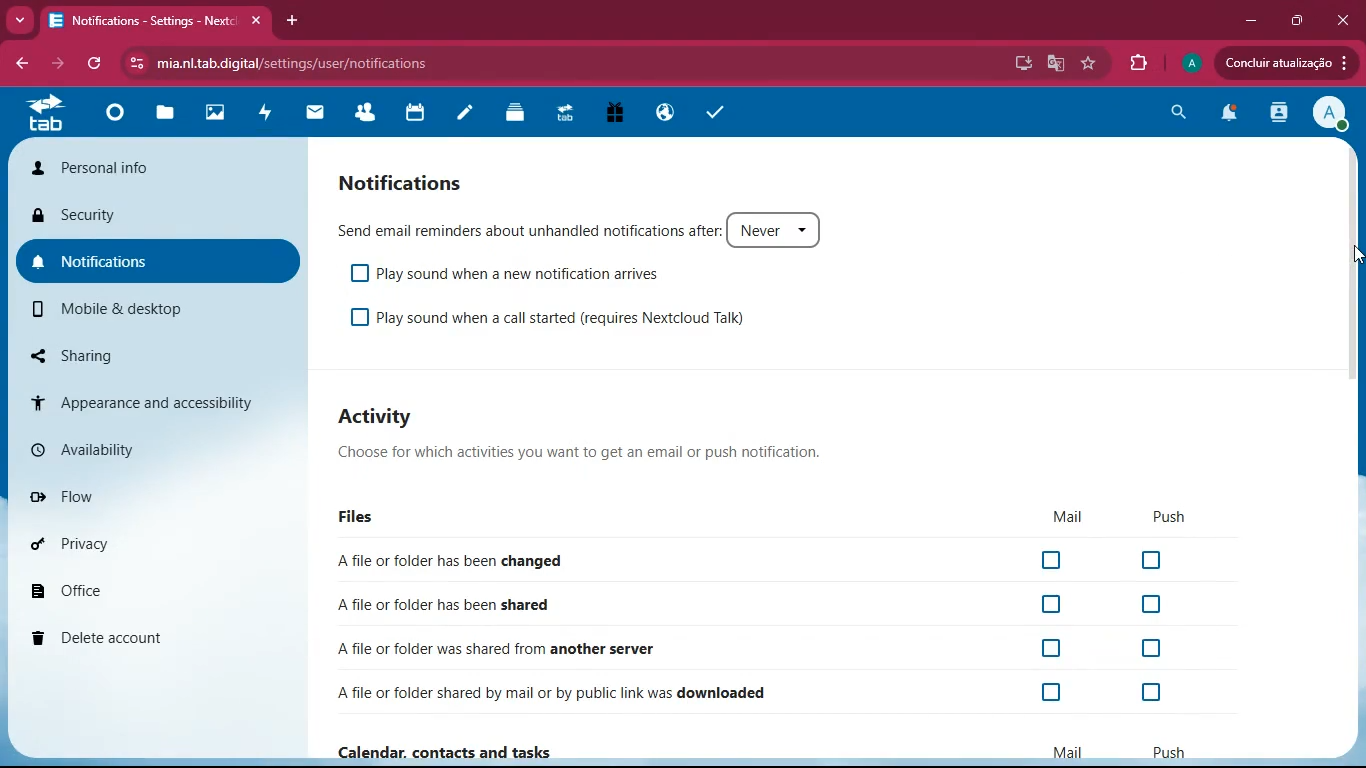 This screenshot has height=768, width=1366. I want to click on tab, so click(46, 111).